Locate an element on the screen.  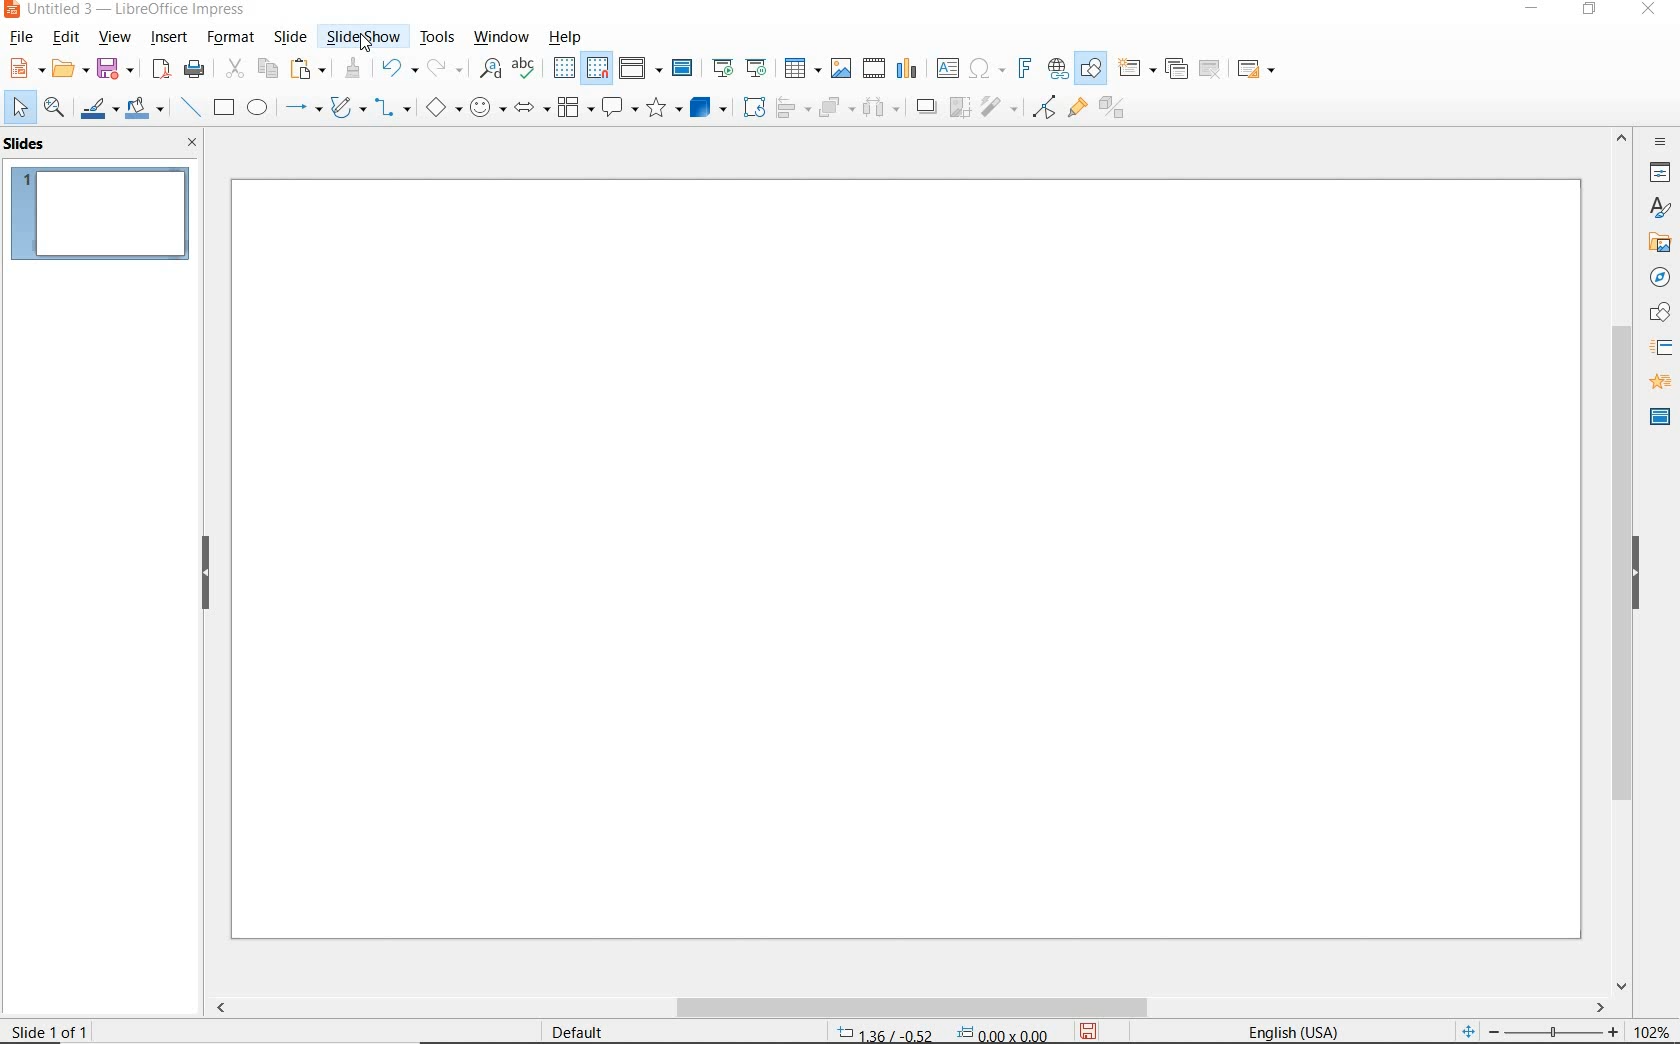
CLOSE is located at coordinates (192, 142).